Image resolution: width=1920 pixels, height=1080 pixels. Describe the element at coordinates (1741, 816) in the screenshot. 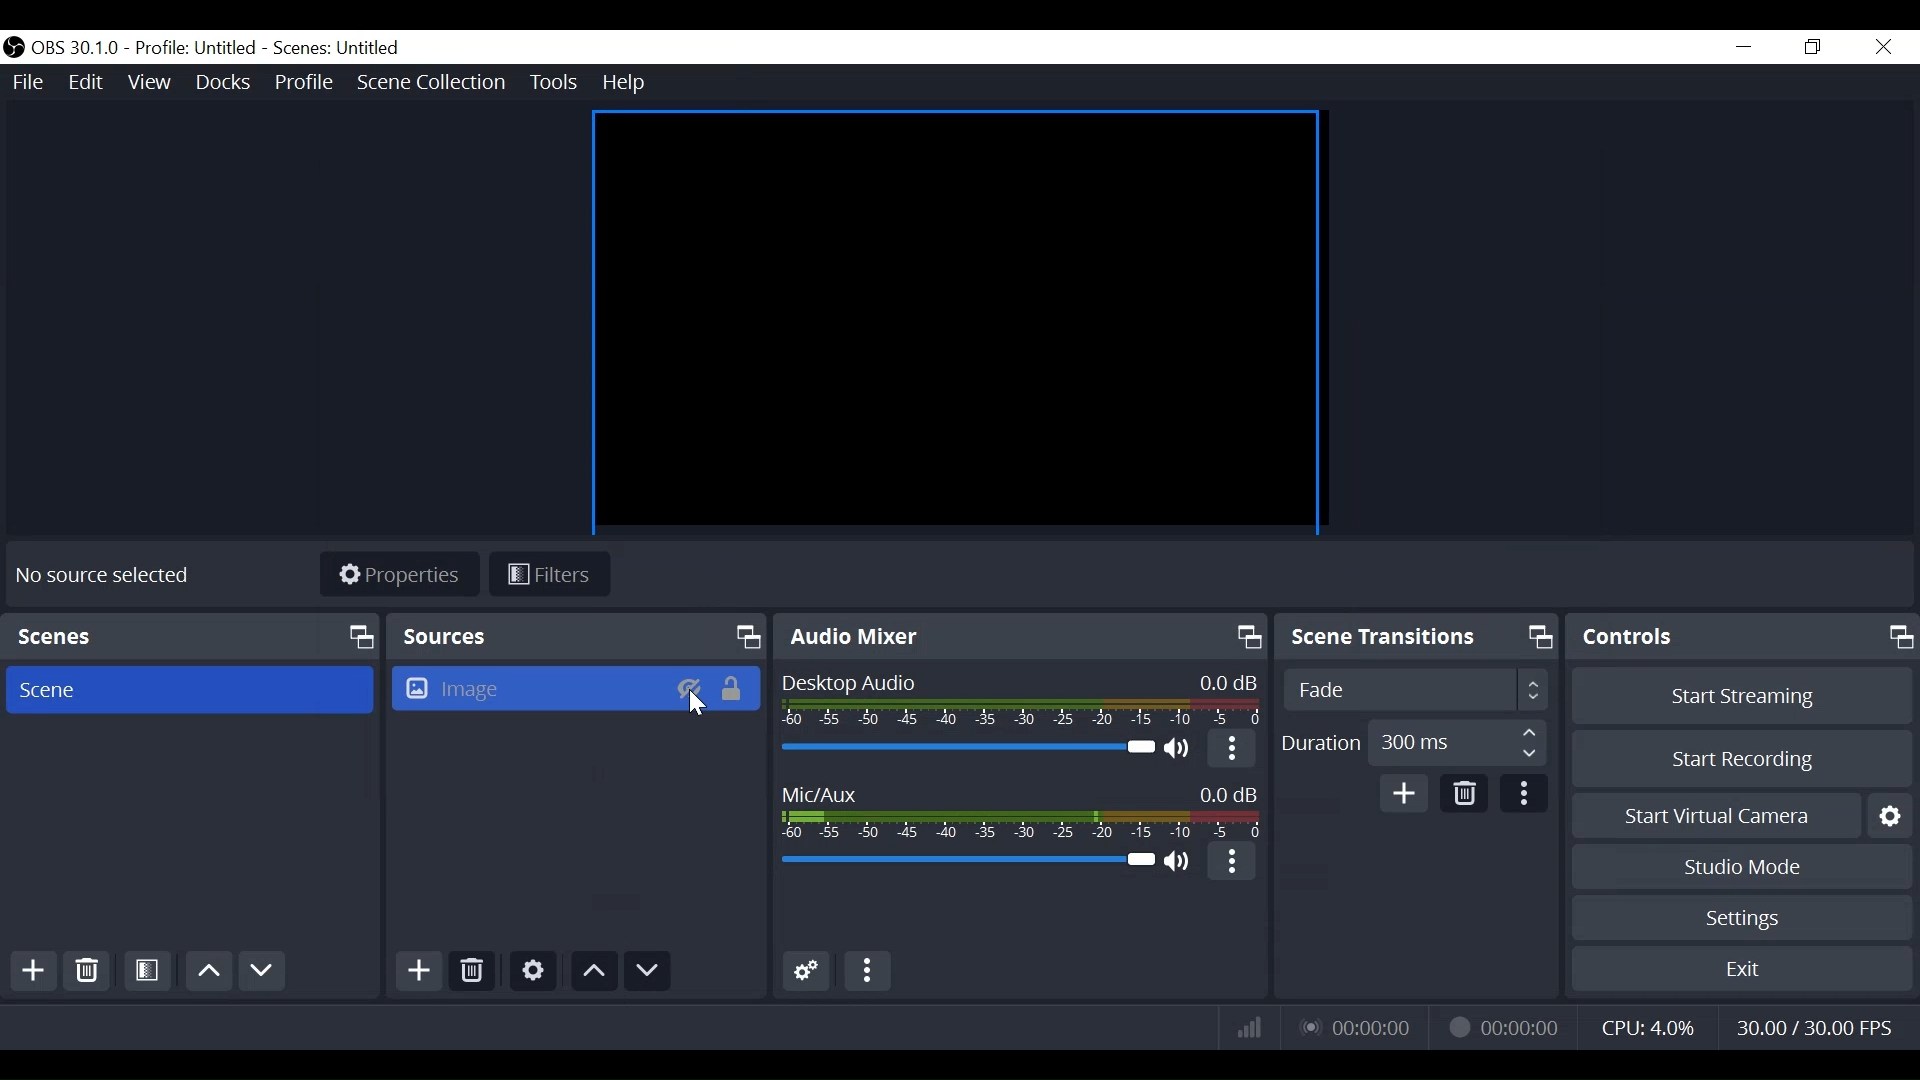

I see `Start Virtual Camera` at that location.